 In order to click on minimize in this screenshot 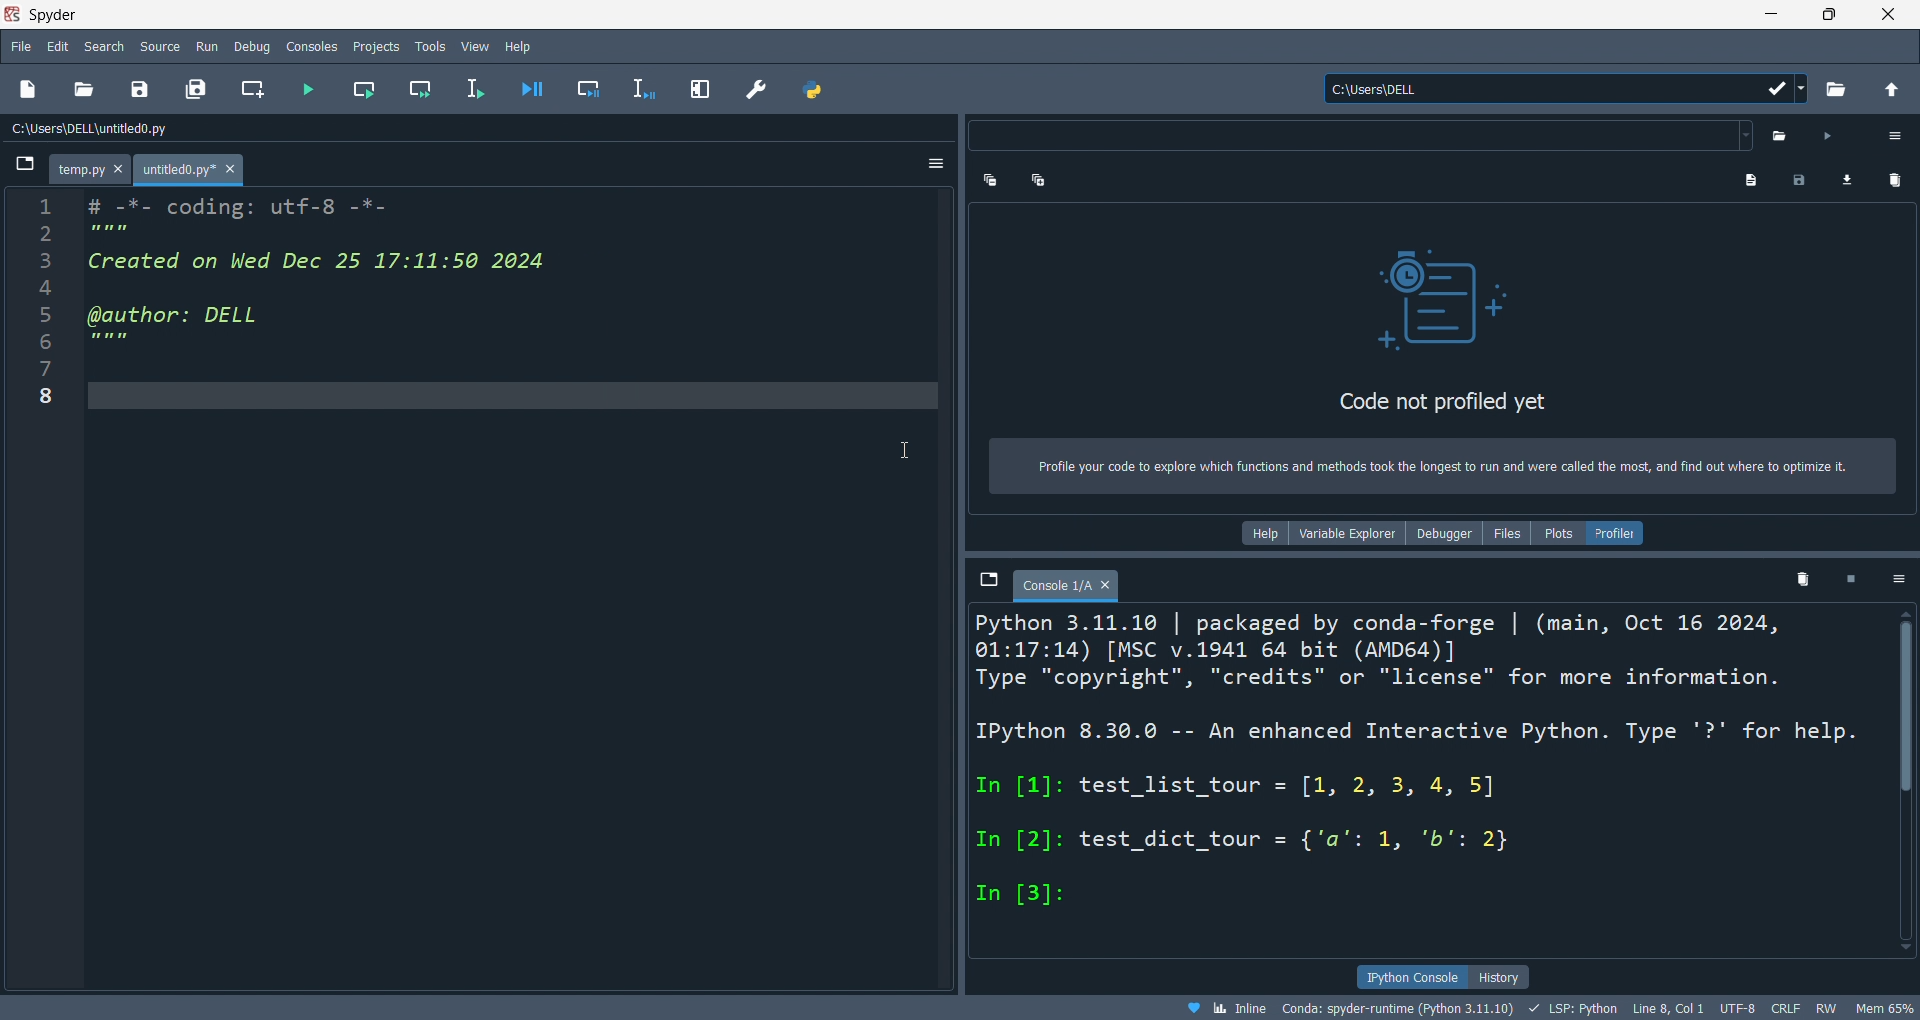, I will do `click(1769, 15)`.